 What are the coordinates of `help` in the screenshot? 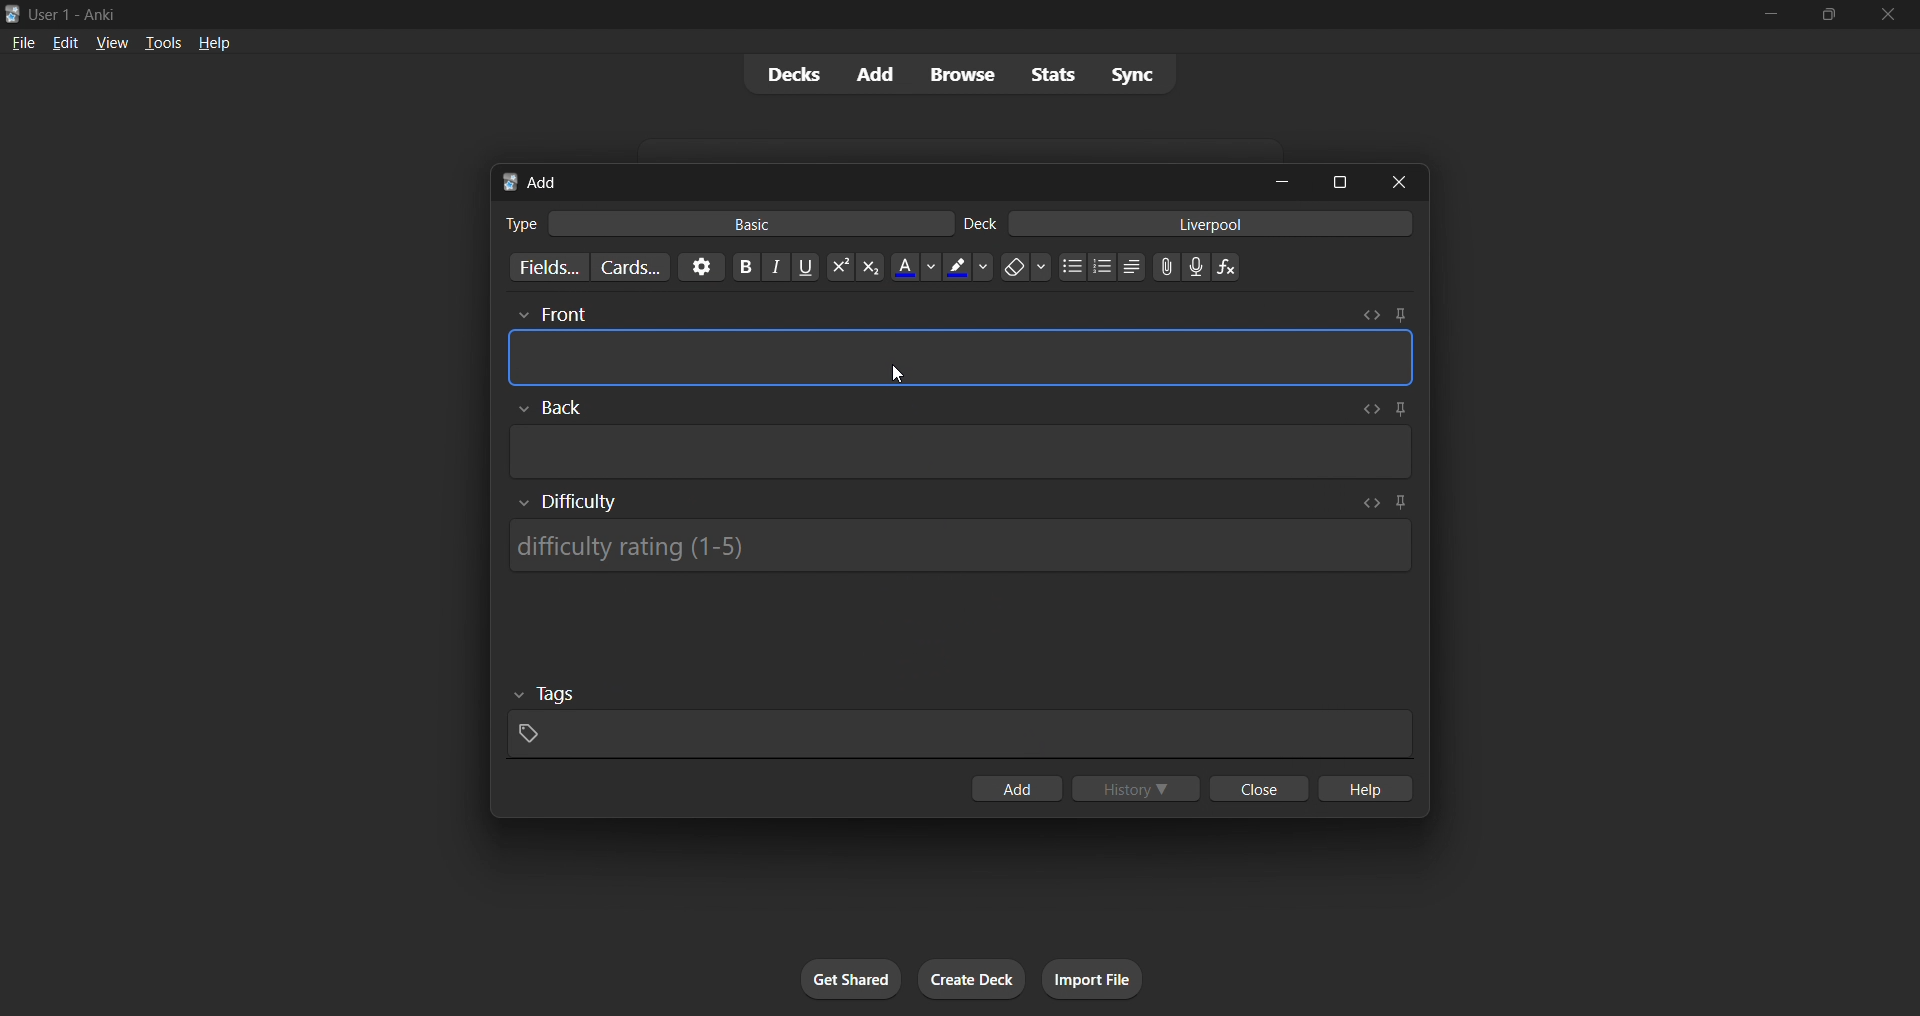 It's located at (1363, 788).